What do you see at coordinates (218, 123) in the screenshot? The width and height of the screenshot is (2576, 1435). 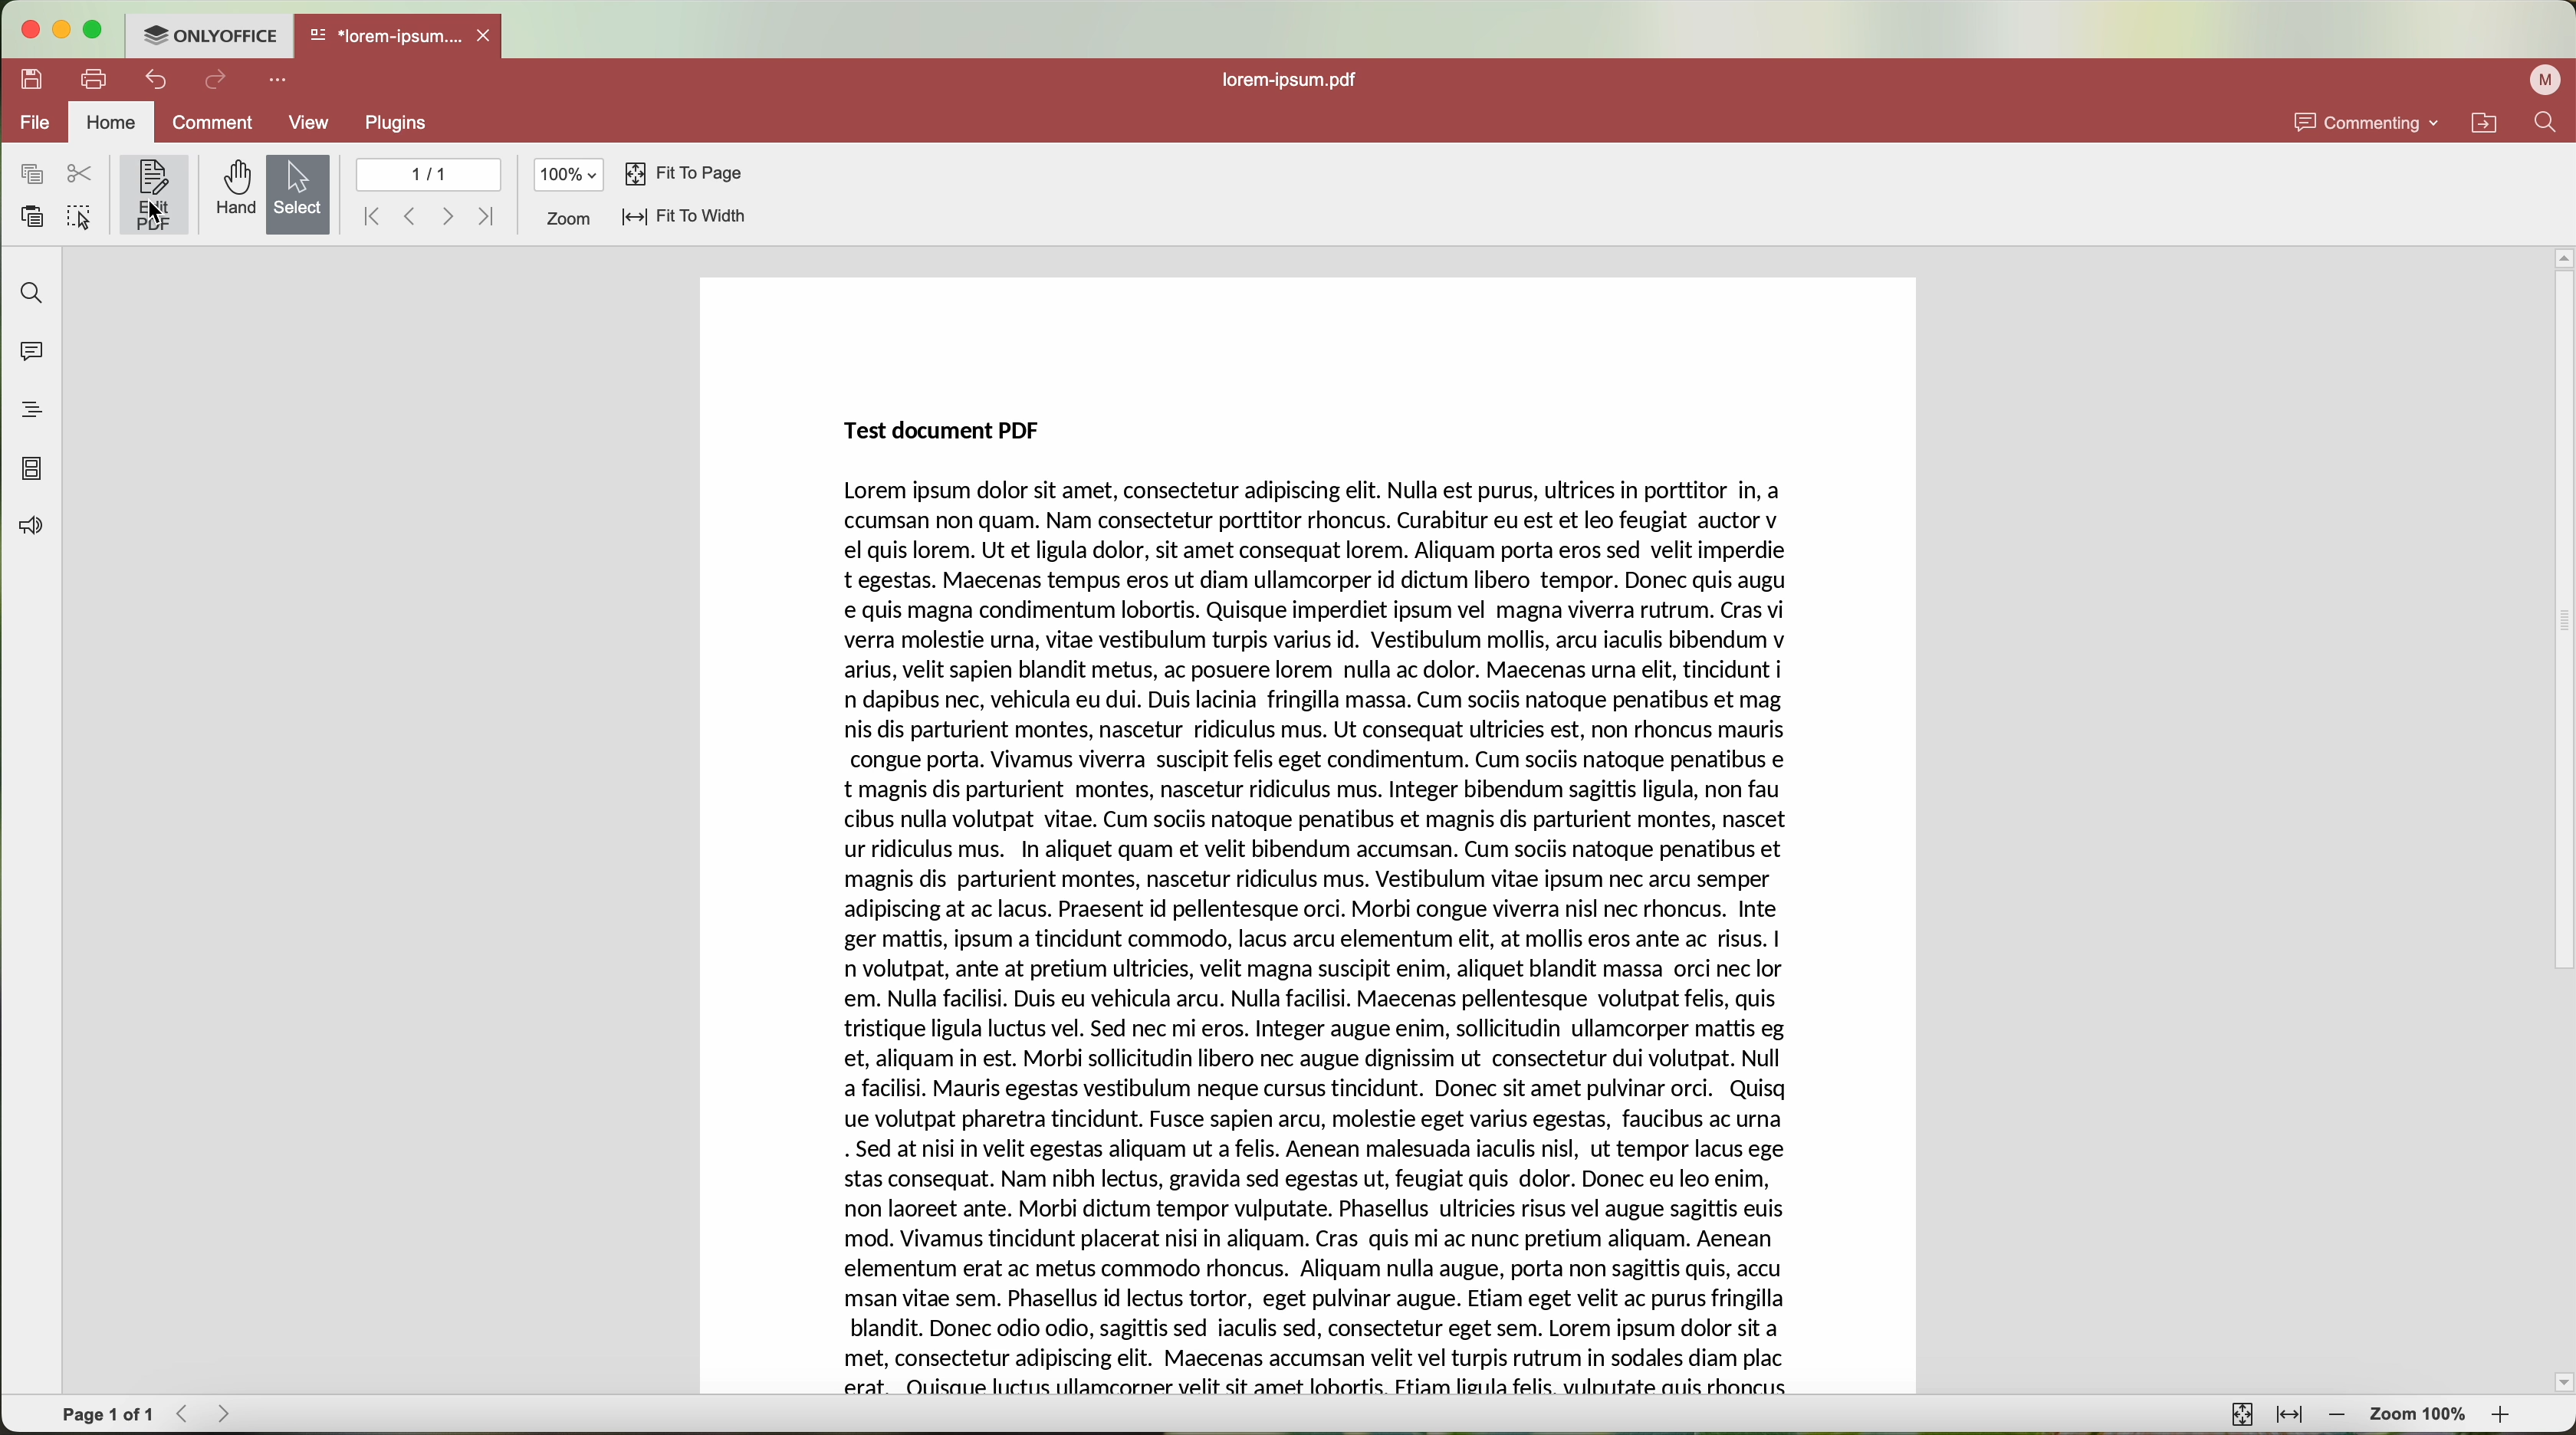 I see `comment` at bounding box center [218, 123].